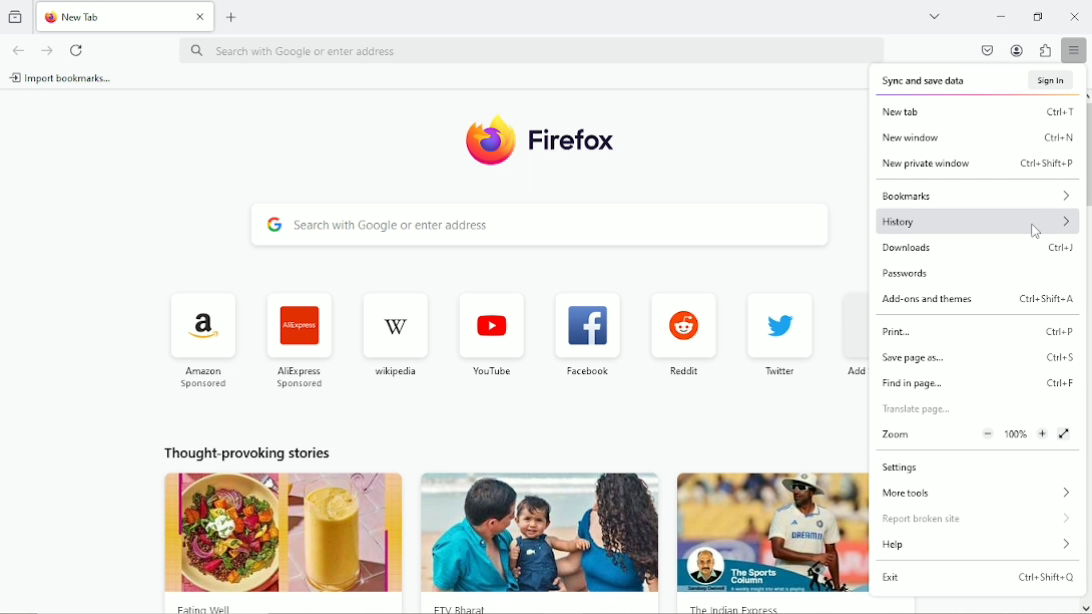 The width and height of the screenshot is (1092, 614). What do you see at coordinates (201, 379) in the screenshot?
I see `Amazon` at bounding box center [201, 379].